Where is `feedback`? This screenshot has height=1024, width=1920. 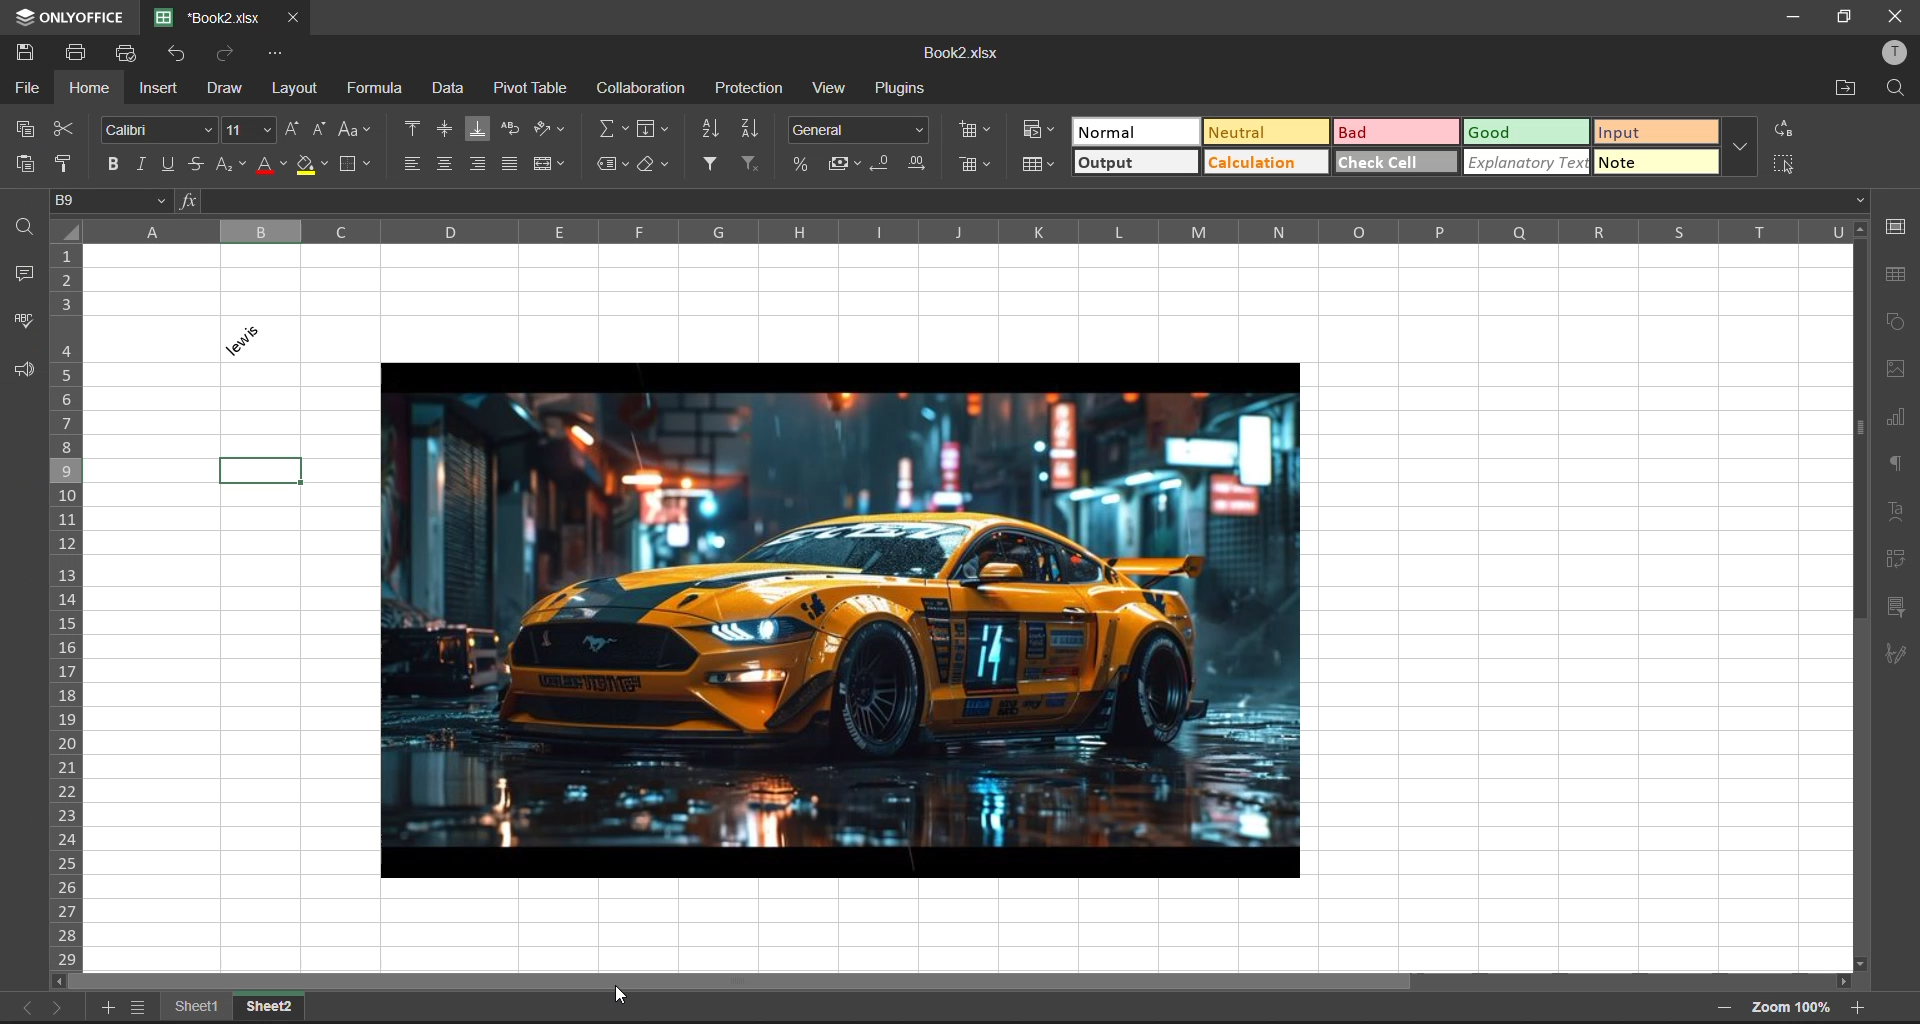 feedback is located at coordinates (24, 375).